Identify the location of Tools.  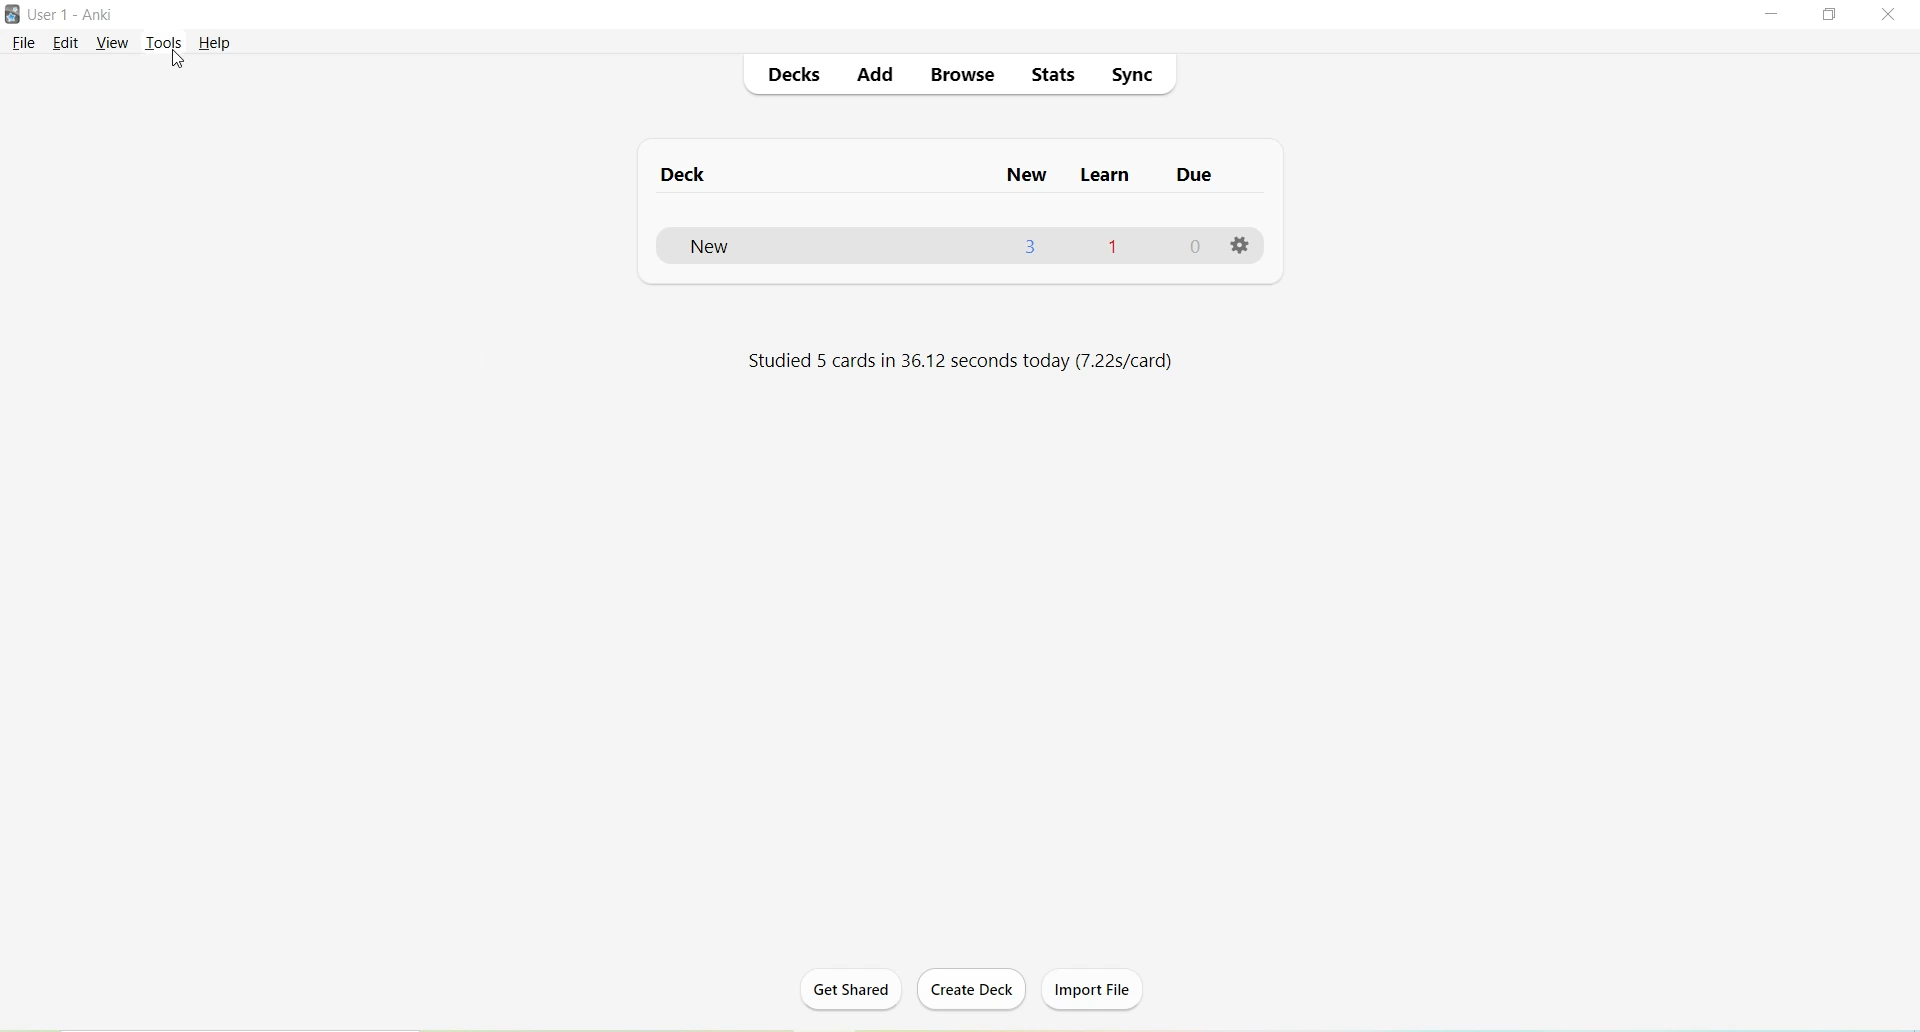
(168, 41).